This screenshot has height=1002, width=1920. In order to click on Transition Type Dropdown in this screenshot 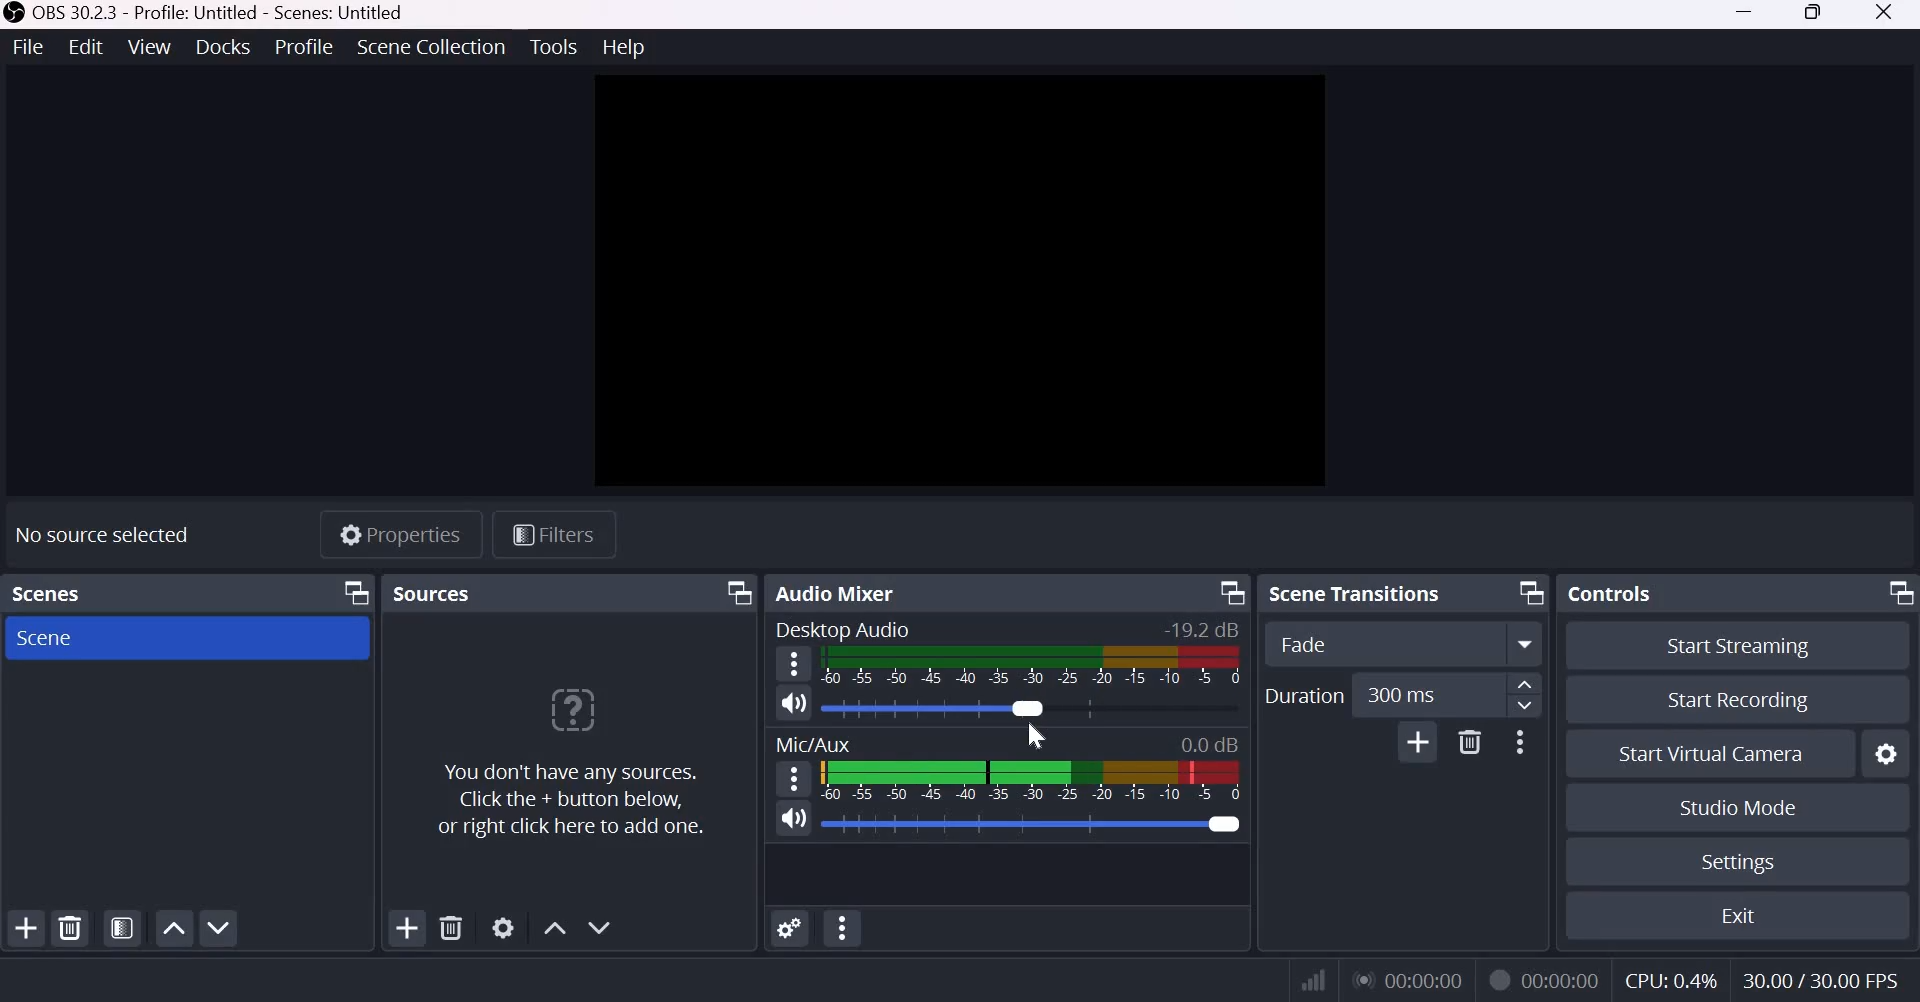, I will do `click(1383, 643)`.